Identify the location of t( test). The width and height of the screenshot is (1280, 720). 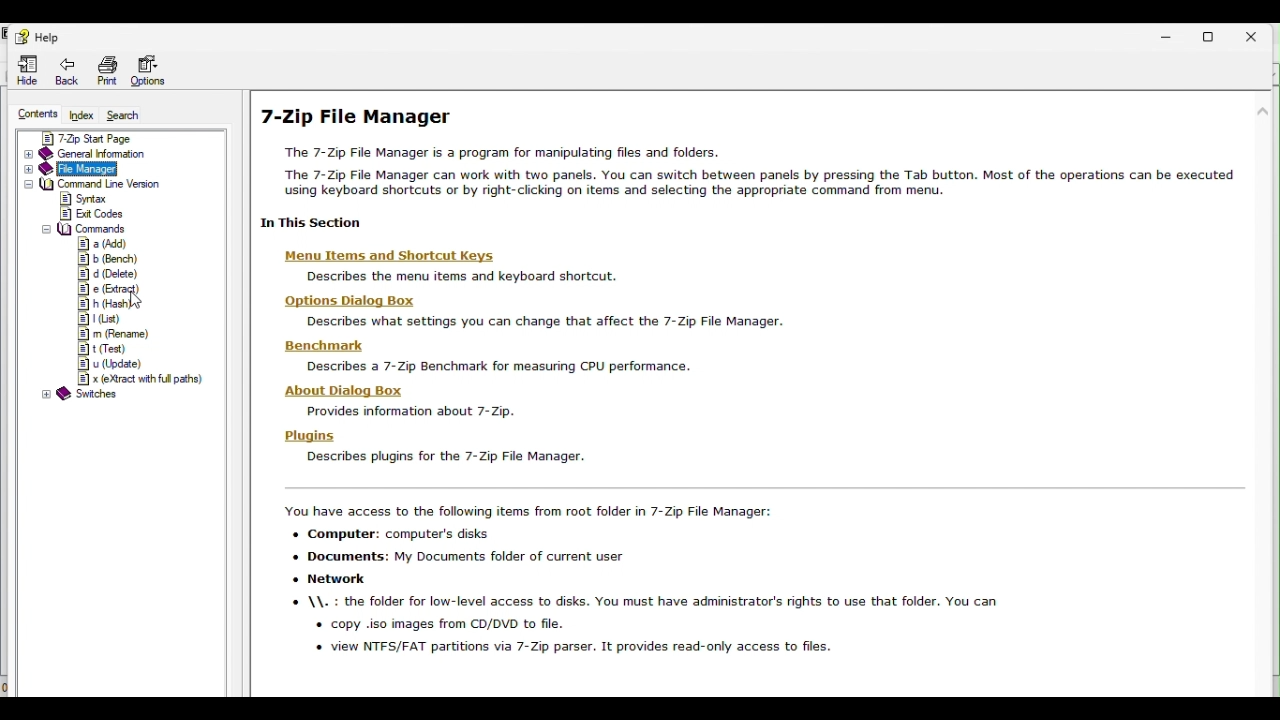
(103, 348).